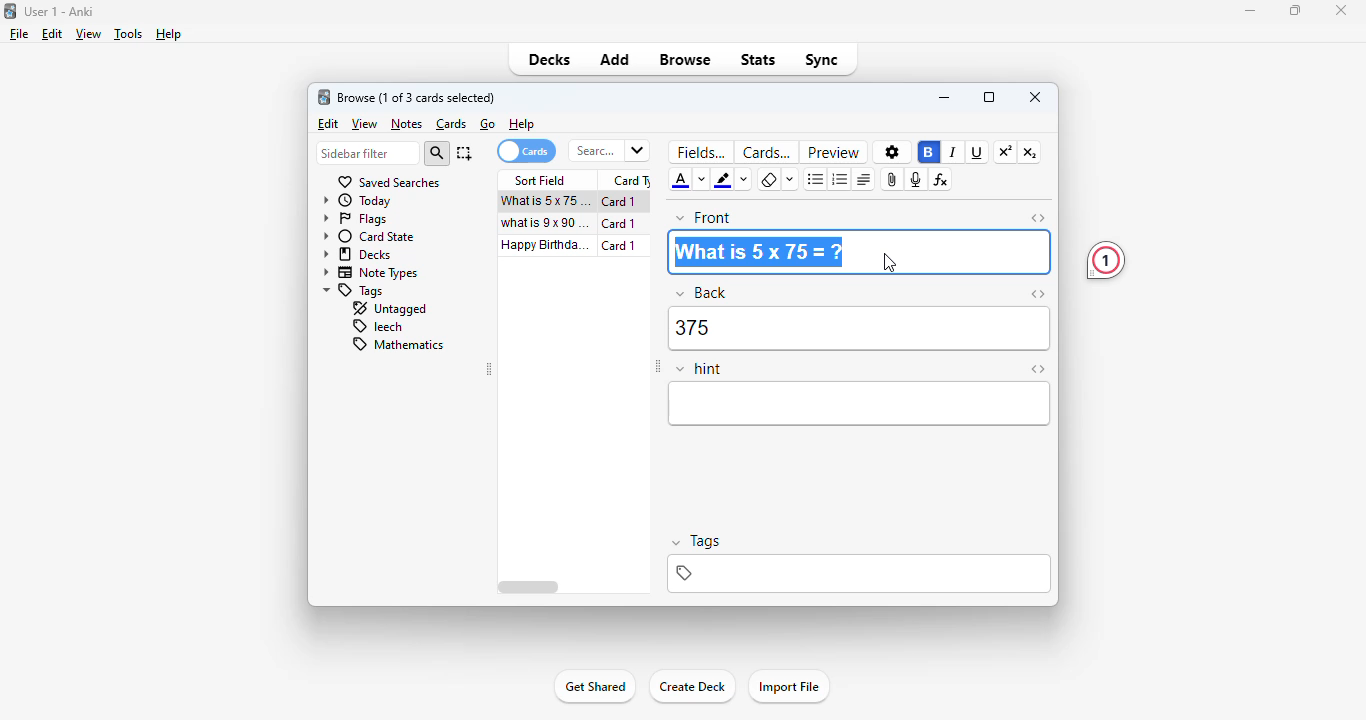 The image size is (1366, 720). I want to click on card state, so click(369, 236).